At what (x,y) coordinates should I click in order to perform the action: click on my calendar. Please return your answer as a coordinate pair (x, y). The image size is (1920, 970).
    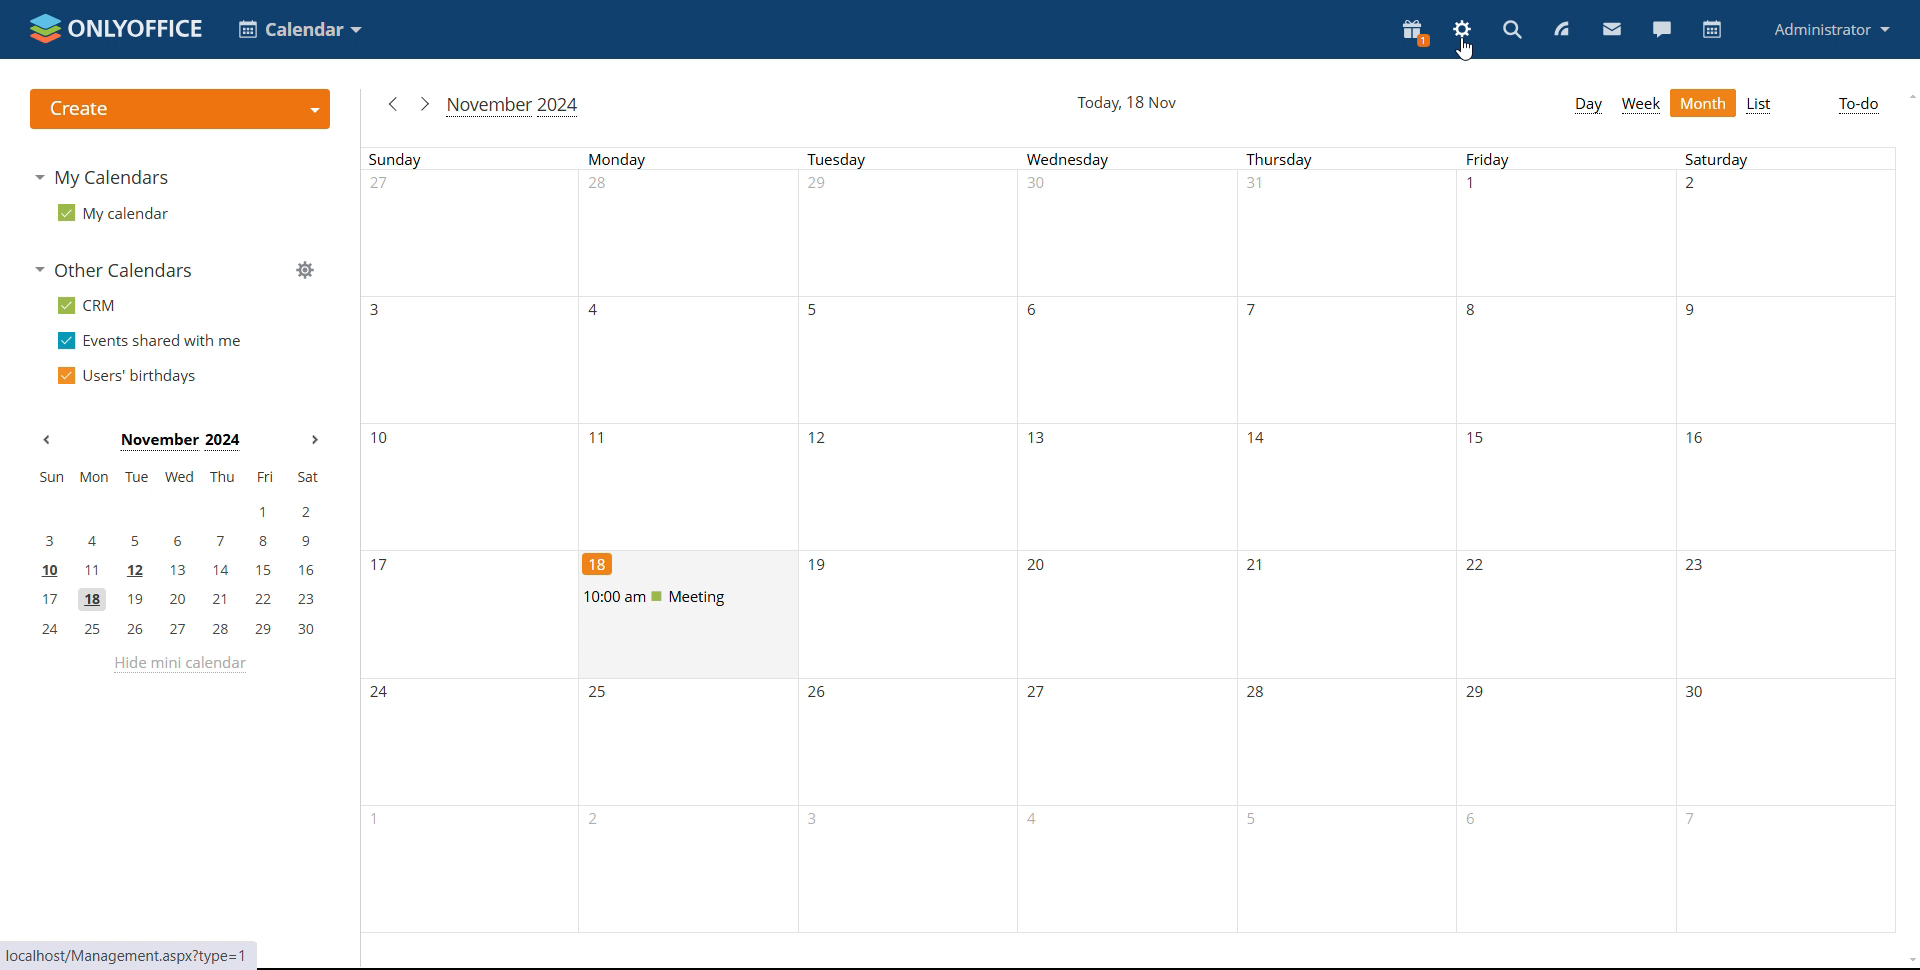
    Looking at the image, I should click on (112, 213).